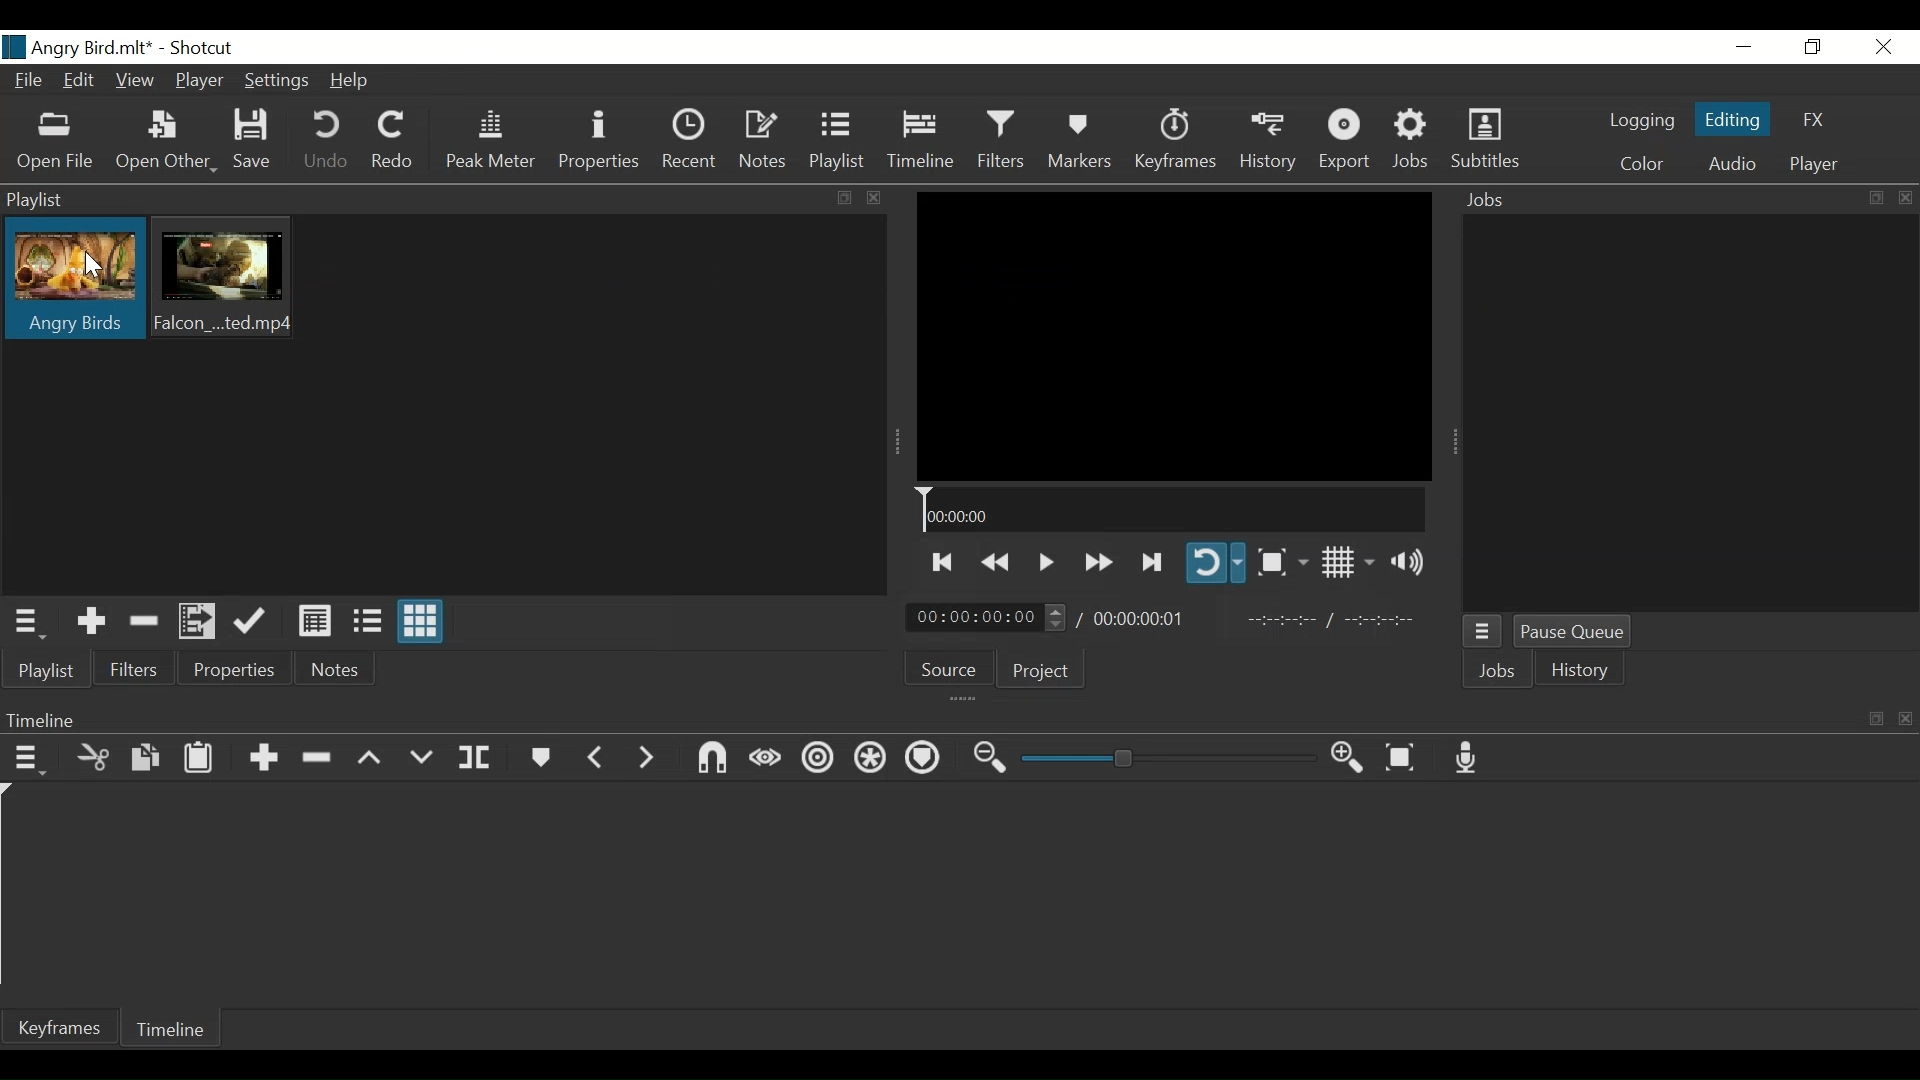 The height and width of the screenshot is (1080, 1920). Describe the element at coordinates (869, 759) in the screenshot. I see `Ripple all tracks` at that location.